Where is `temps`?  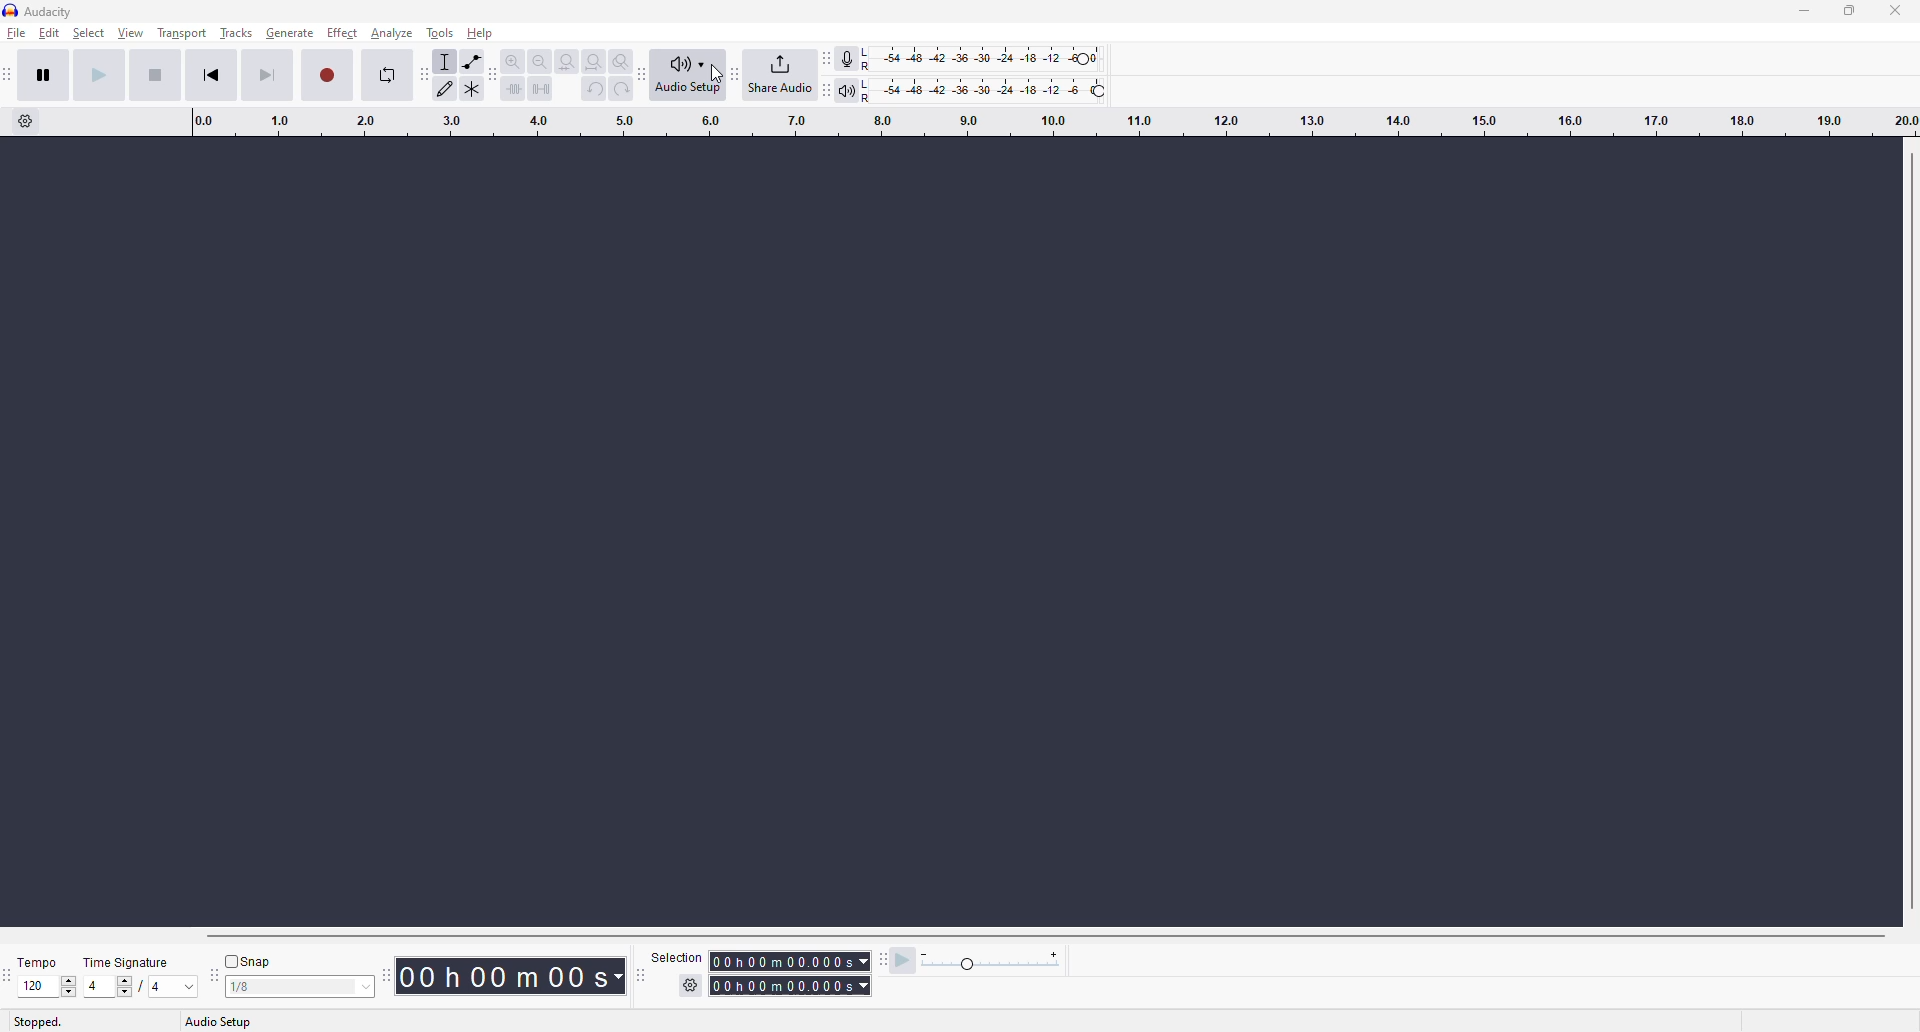 temps is located at coordinates (38, 959).